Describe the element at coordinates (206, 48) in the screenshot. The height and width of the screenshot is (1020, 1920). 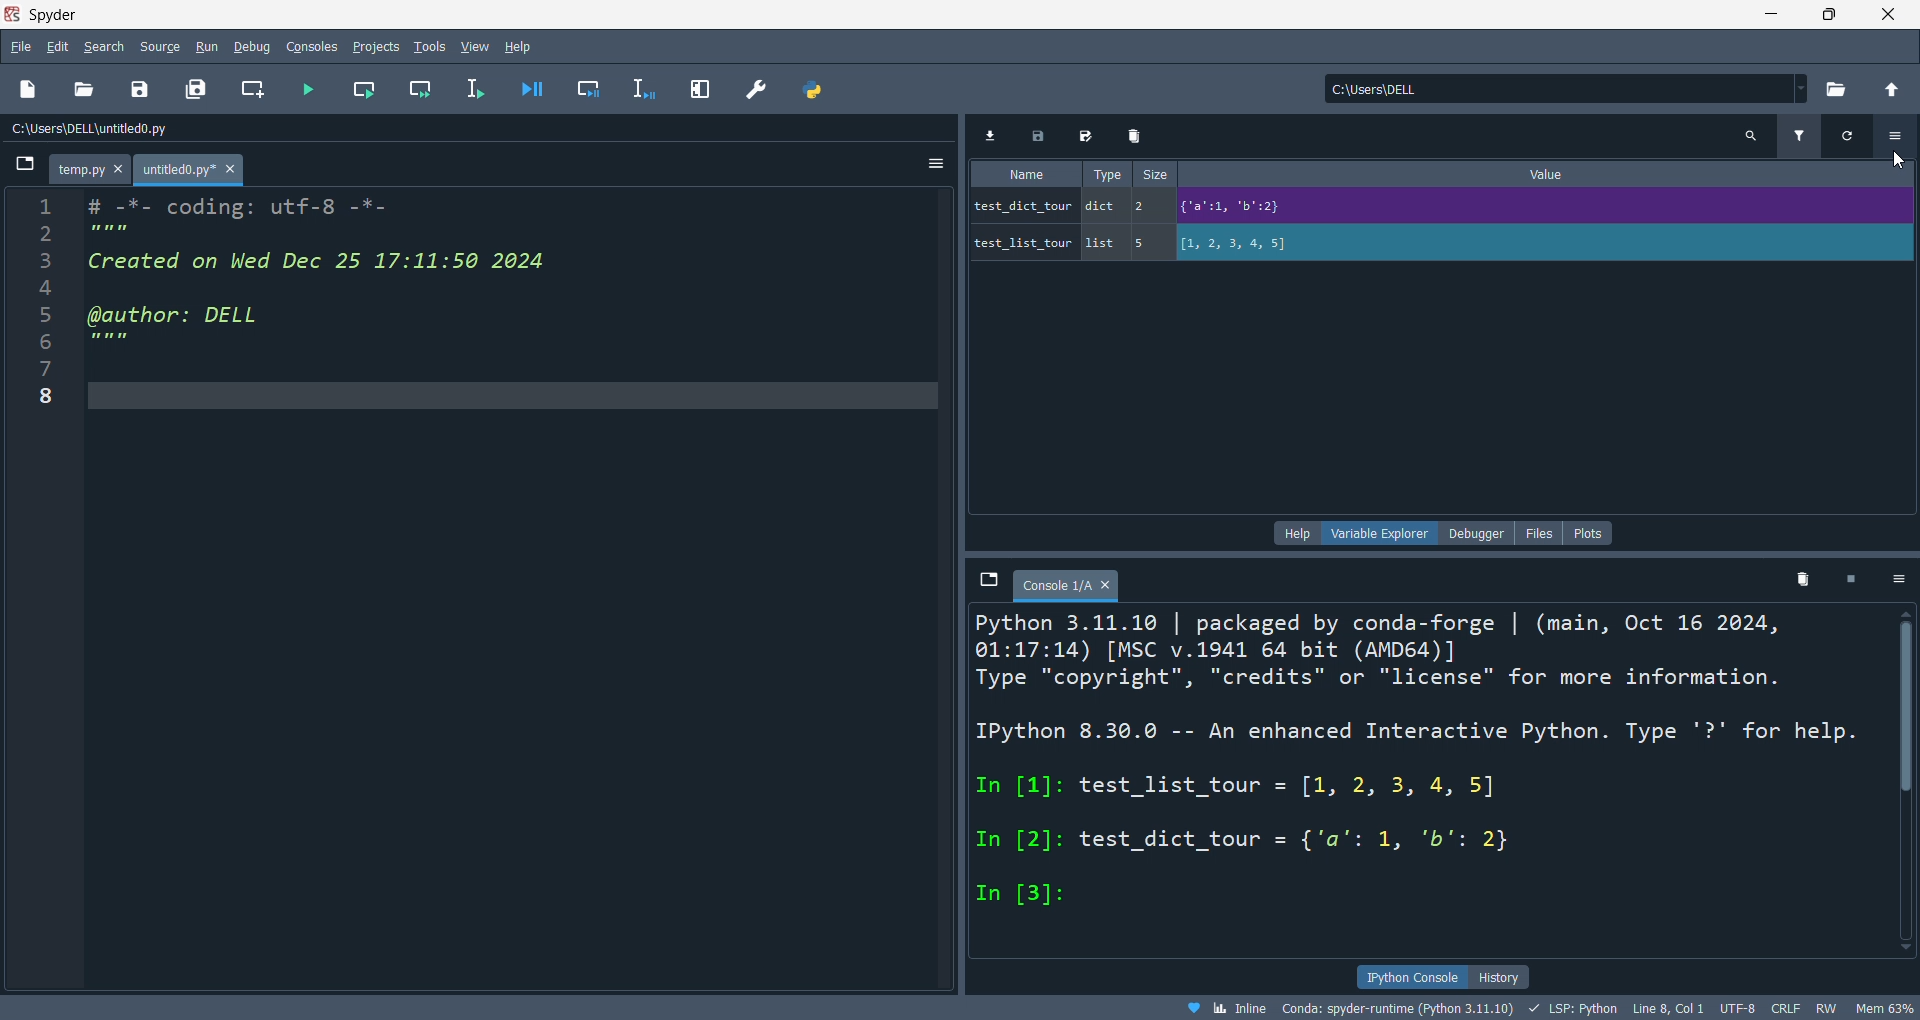
I see `run` at that location.